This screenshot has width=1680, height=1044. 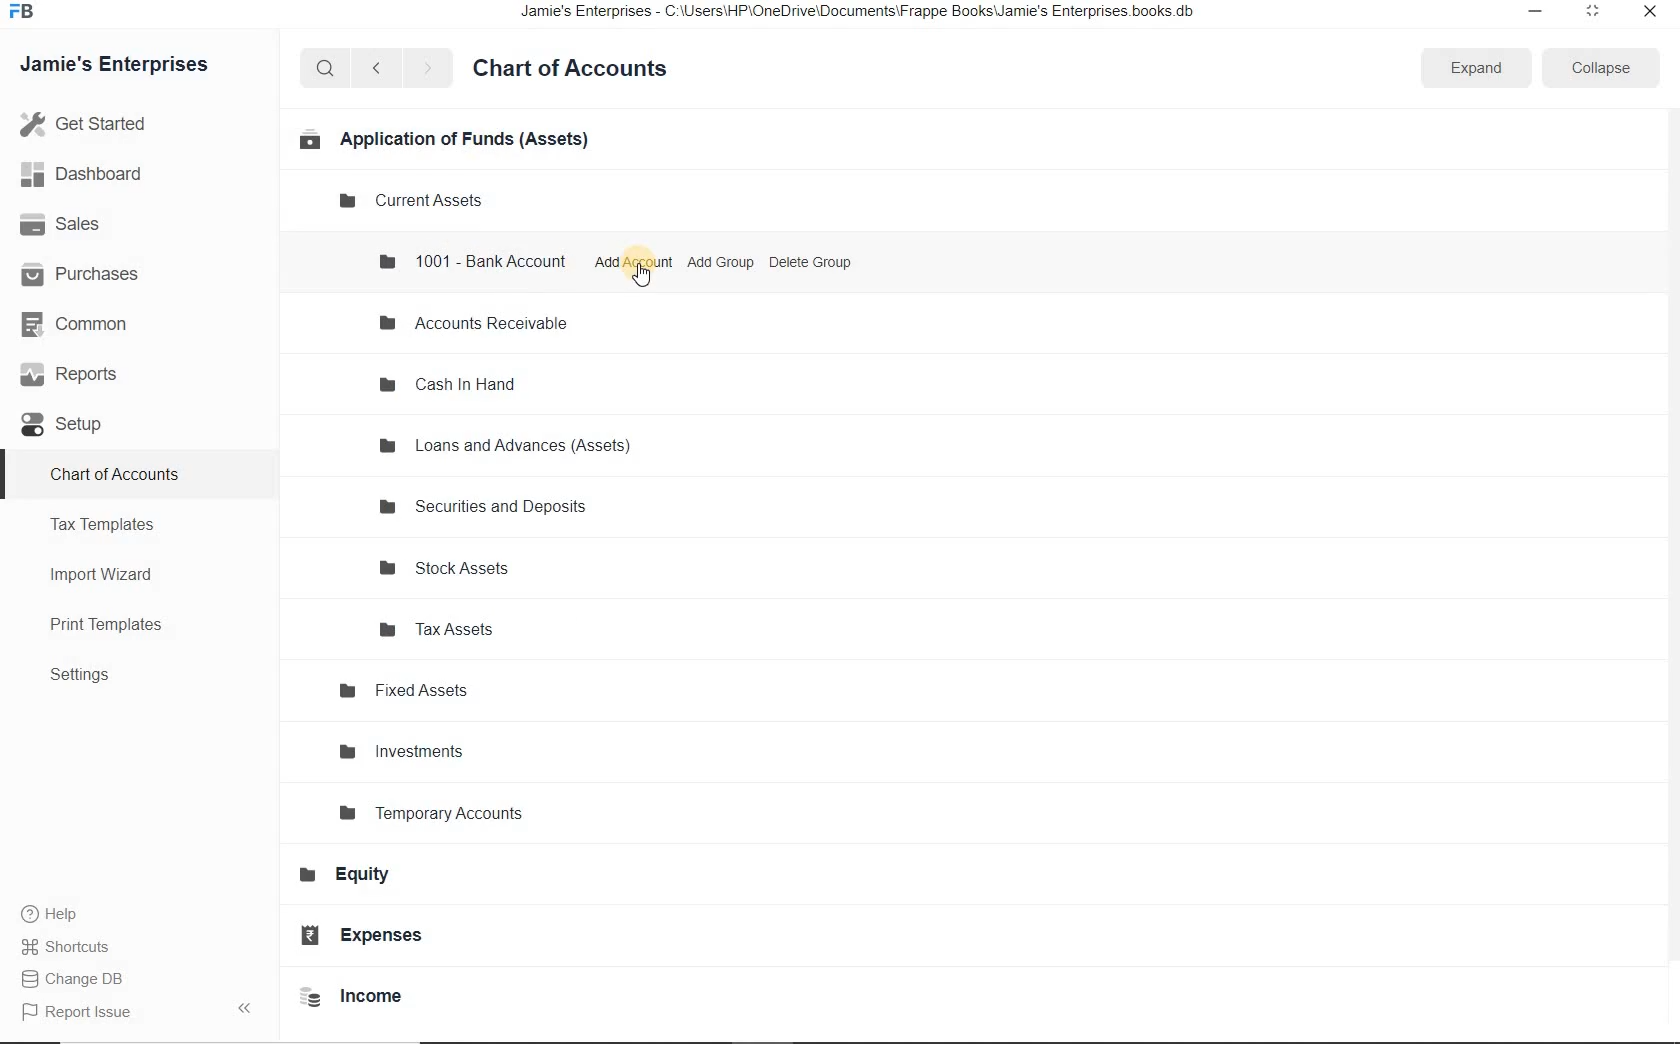 What do you see at coordinates (442, 138) in the screenshot?
I see `Application of Funds (Assets)` at bounding box center [442, 138].